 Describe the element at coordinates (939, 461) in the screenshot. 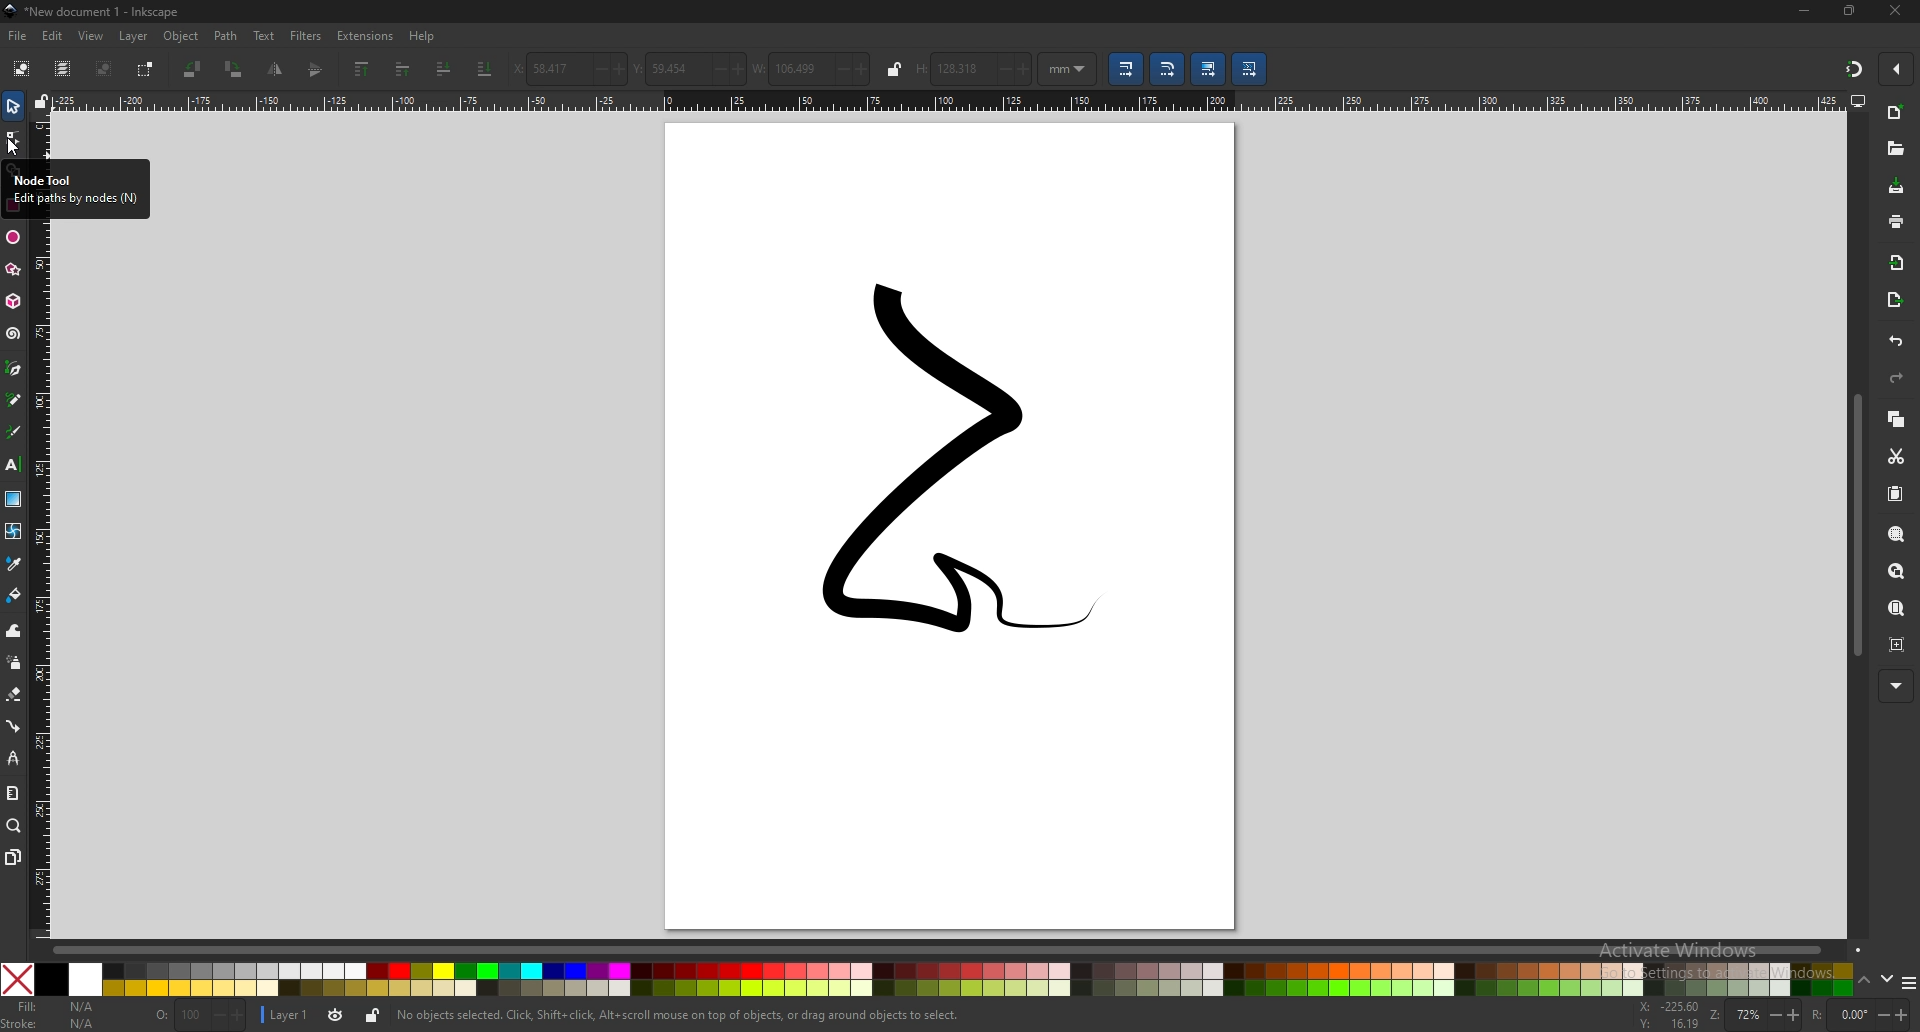

I see `drawing` at that location.